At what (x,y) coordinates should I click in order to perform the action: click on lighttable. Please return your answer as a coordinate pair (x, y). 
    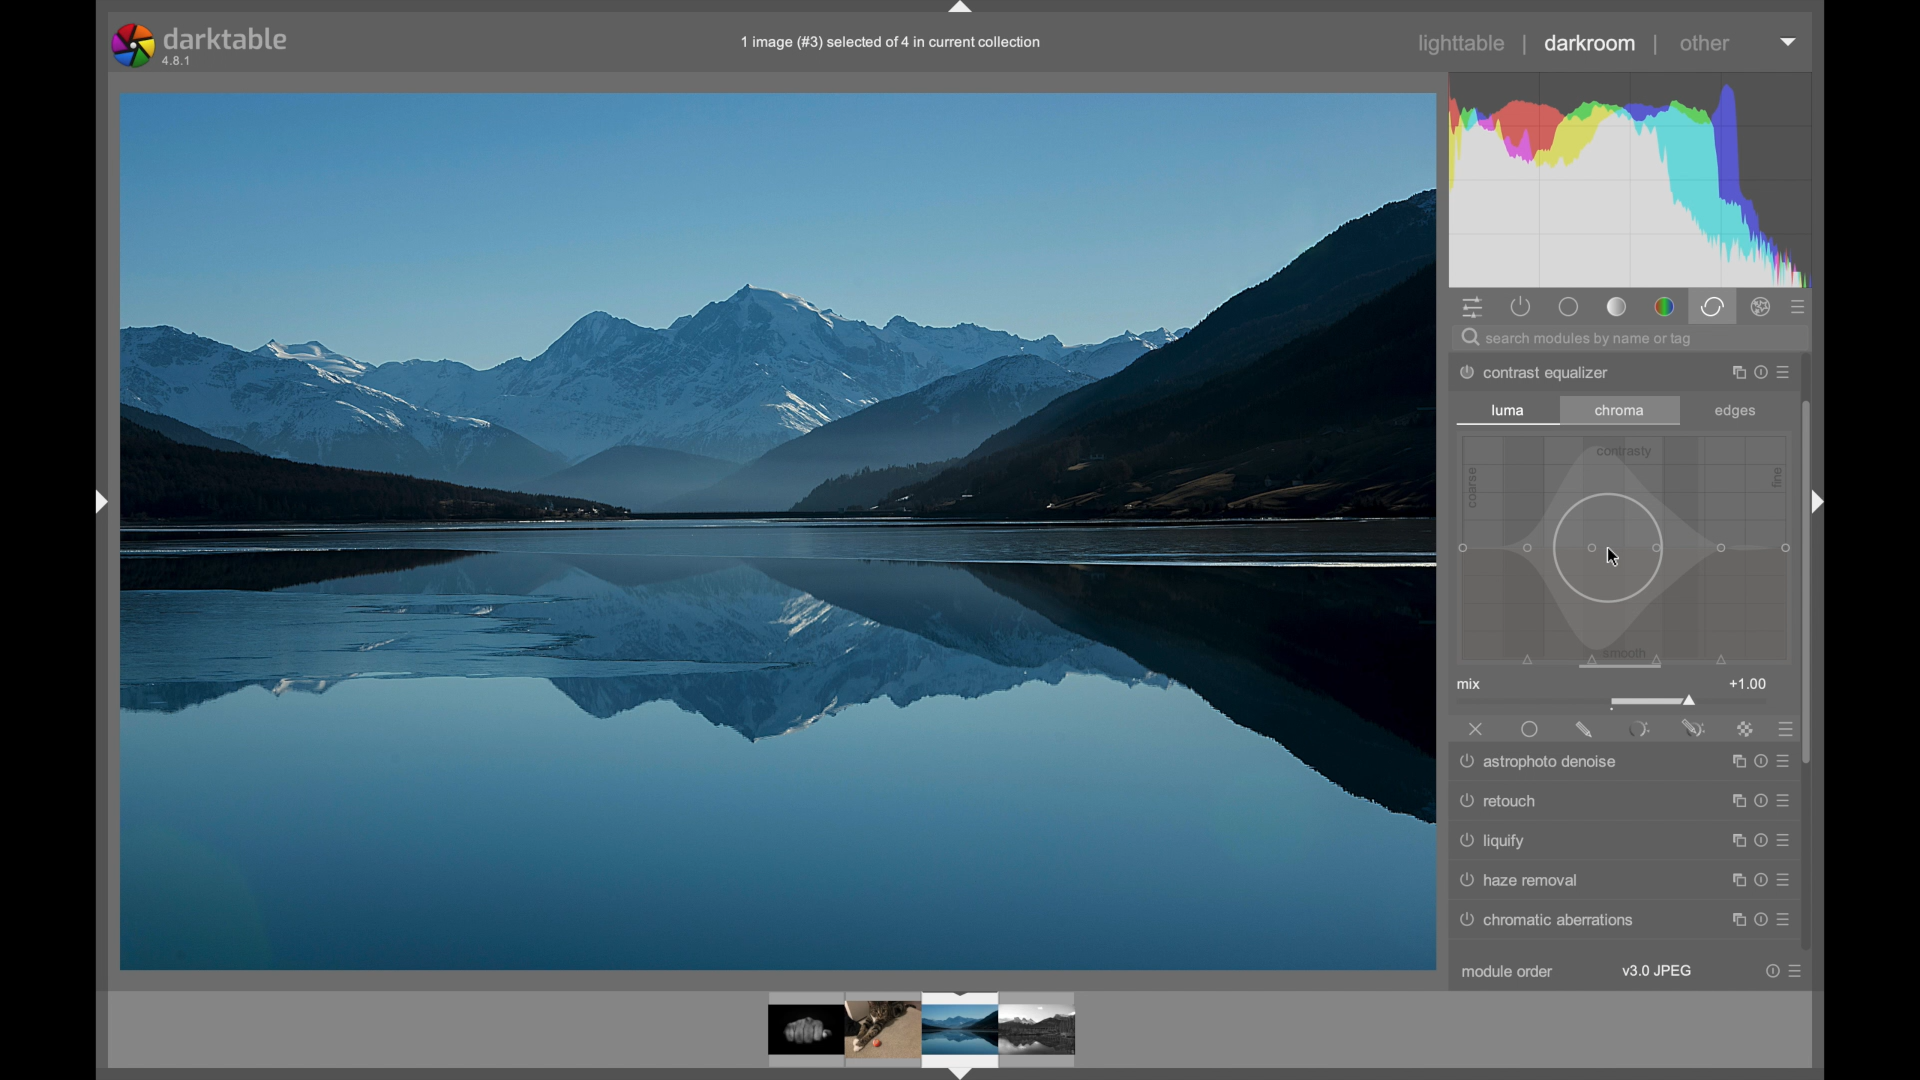
    Looking at the image, I should click on (1463, 43).